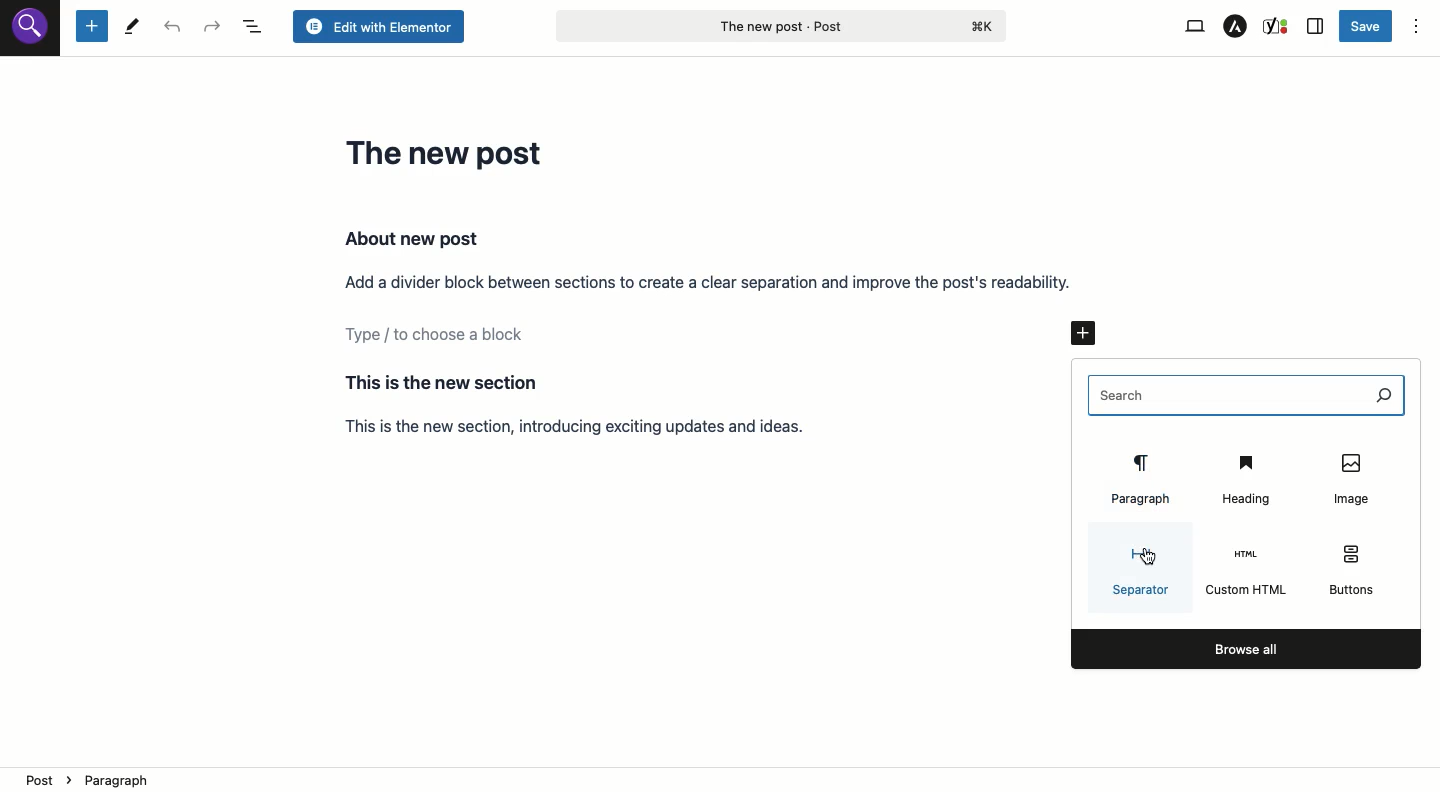 This screenshot has height=792, width=1440. What do you see at coordinates (1244, 476) in the screenshot?
I see `Heading` at bounding box center [1244, 476].